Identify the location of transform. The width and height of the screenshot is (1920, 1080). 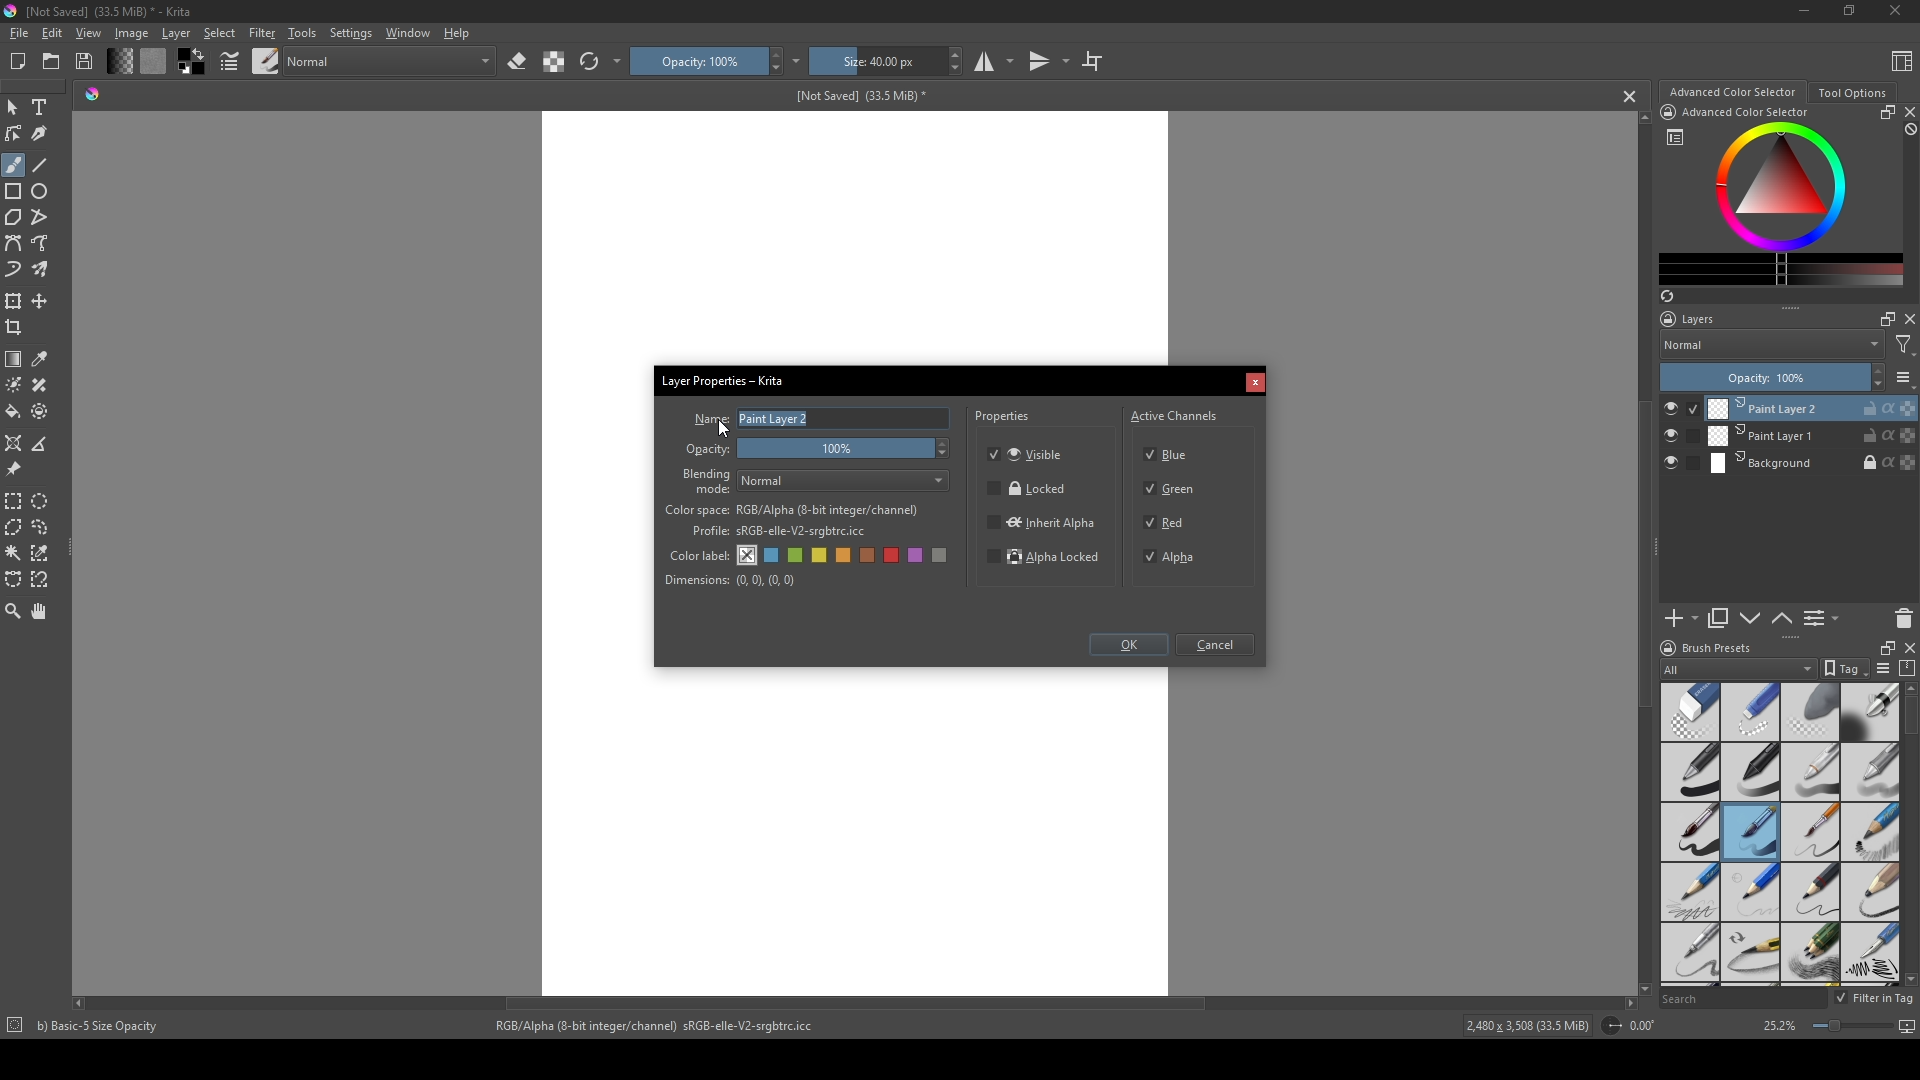
(14, 300).